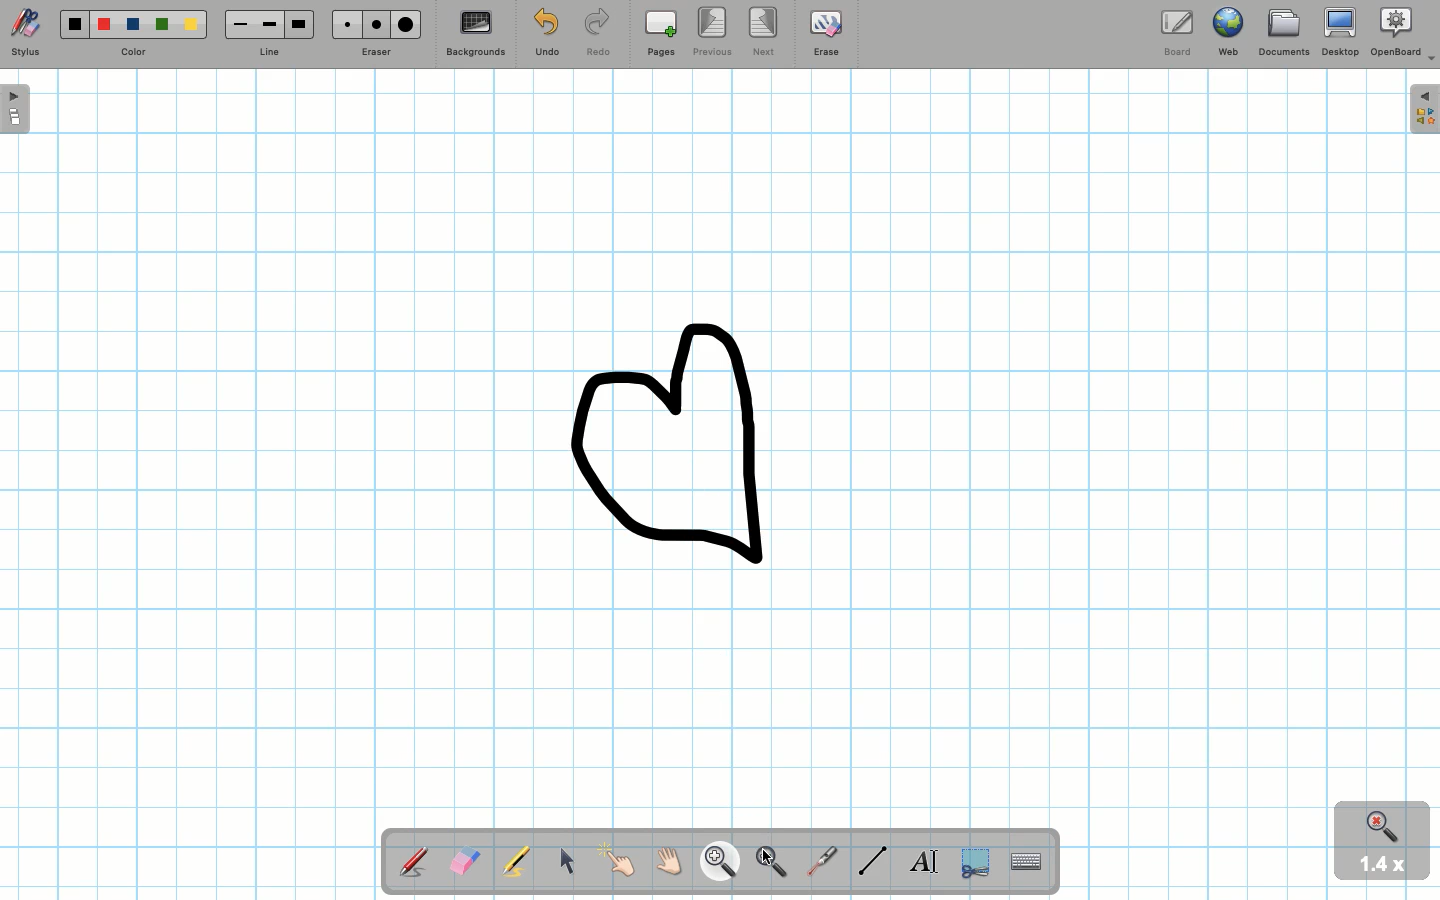 The width and height of the screenshot is (1440, 900). What do you see at coordinates (716, 860) in the screenshot?
I see `Zoom in` at bounding box center [716, 860].